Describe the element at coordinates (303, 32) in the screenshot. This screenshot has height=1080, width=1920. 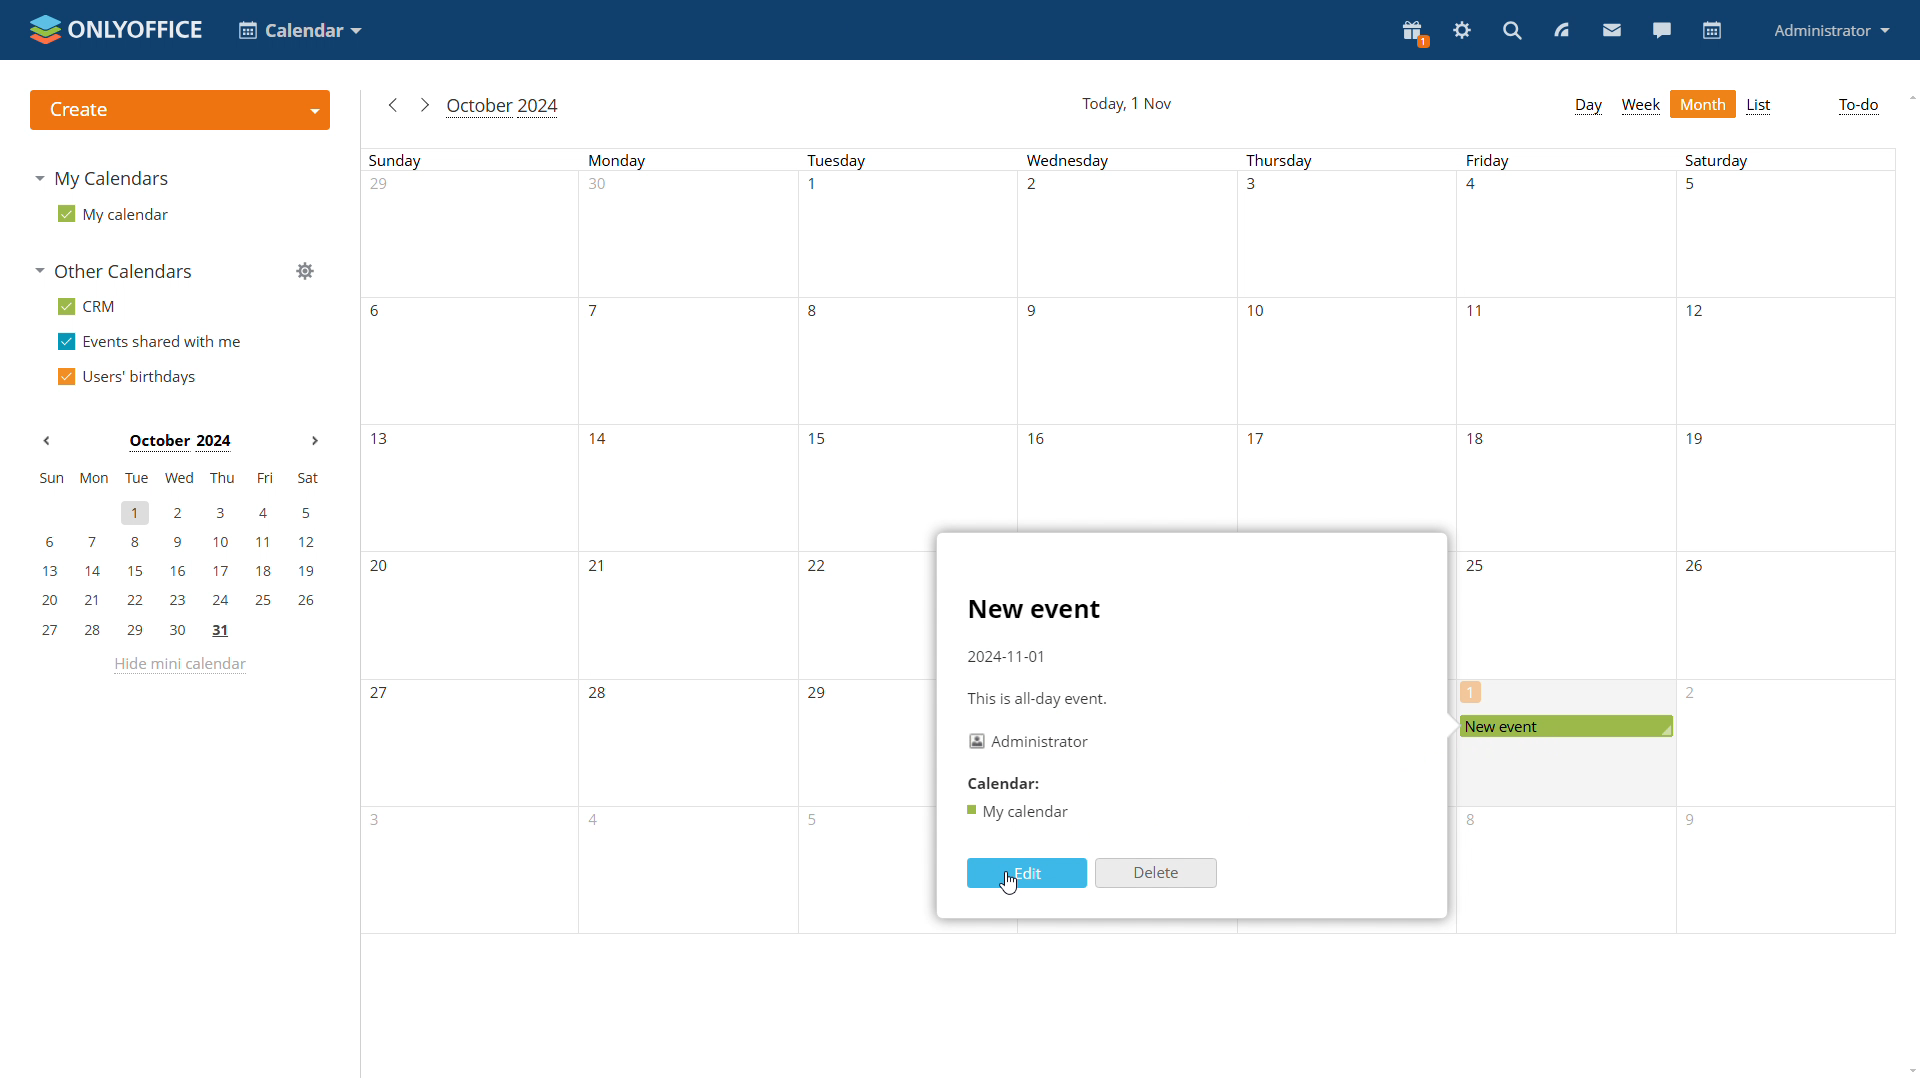
I see `select application` at that location.